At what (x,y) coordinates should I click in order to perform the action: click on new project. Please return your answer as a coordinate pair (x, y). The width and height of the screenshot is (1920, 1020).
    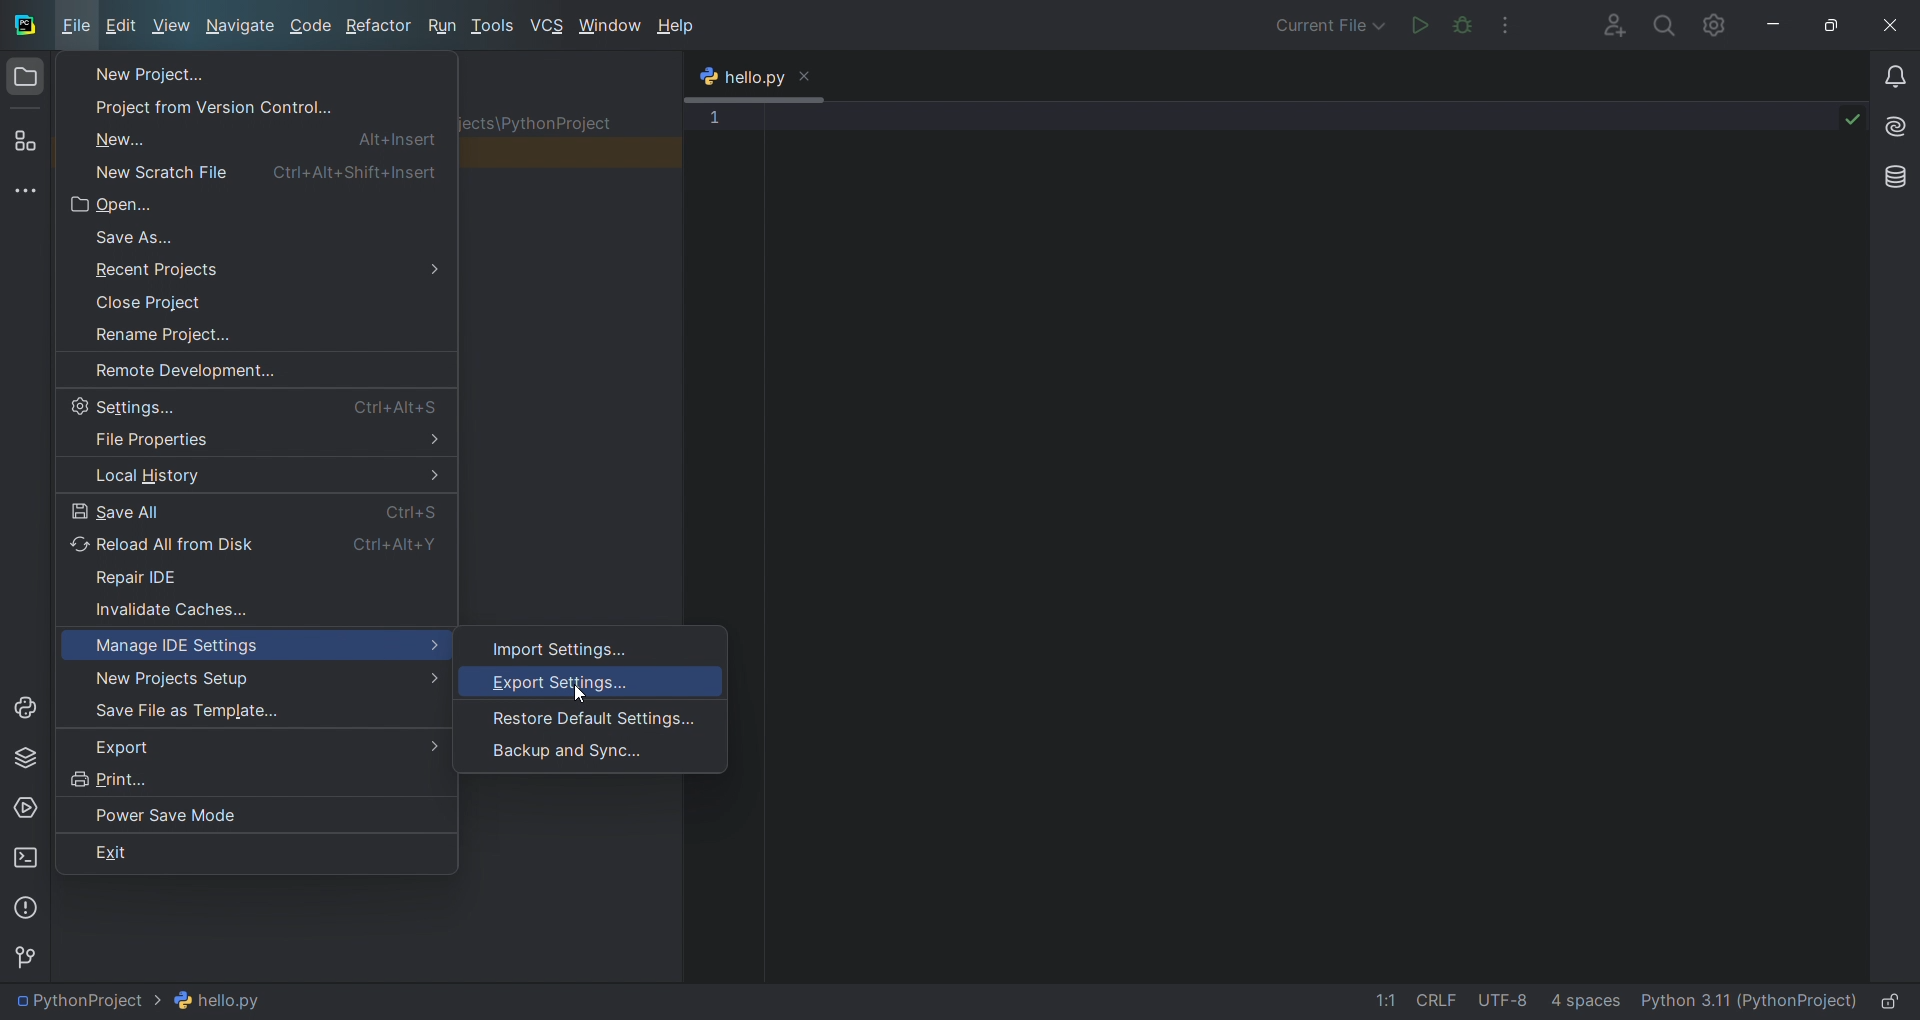
    Looking at the image, I should click on (246, 72).